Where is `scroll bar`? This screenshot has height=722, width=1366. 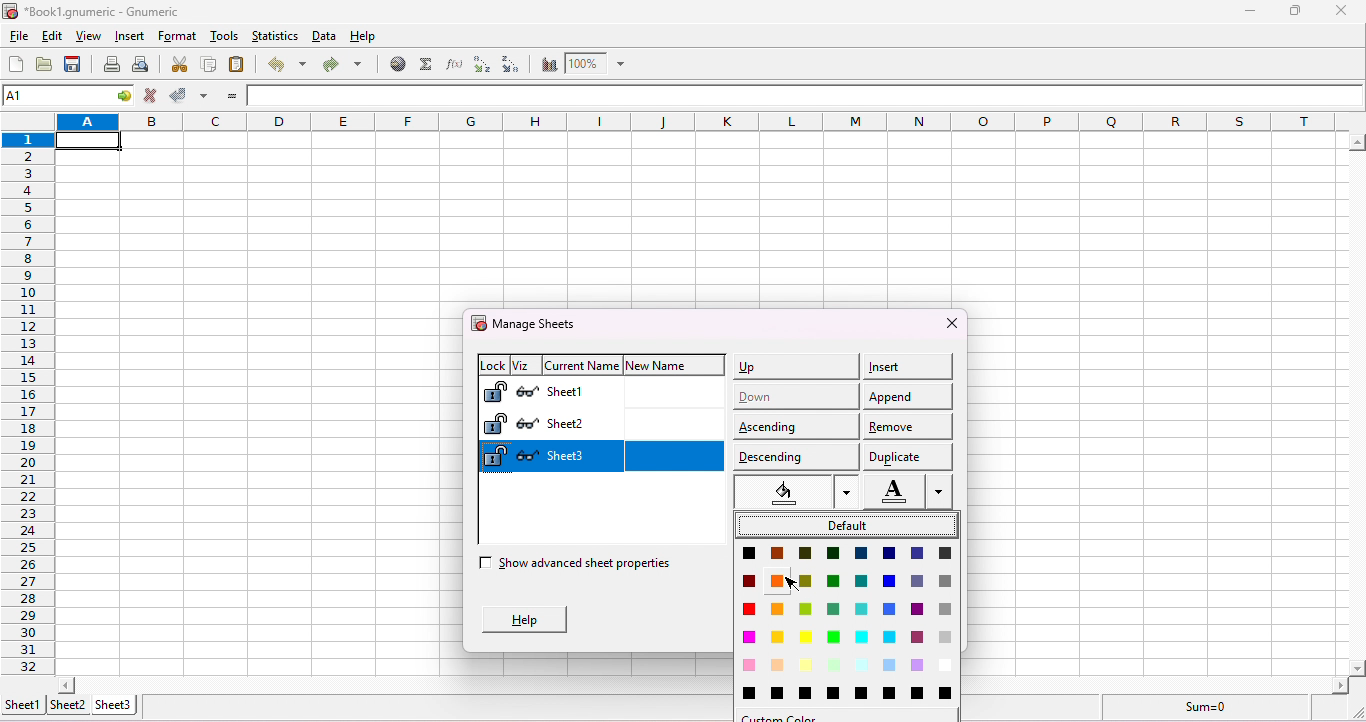 scroll bar is located at coordinates (1357, 403).